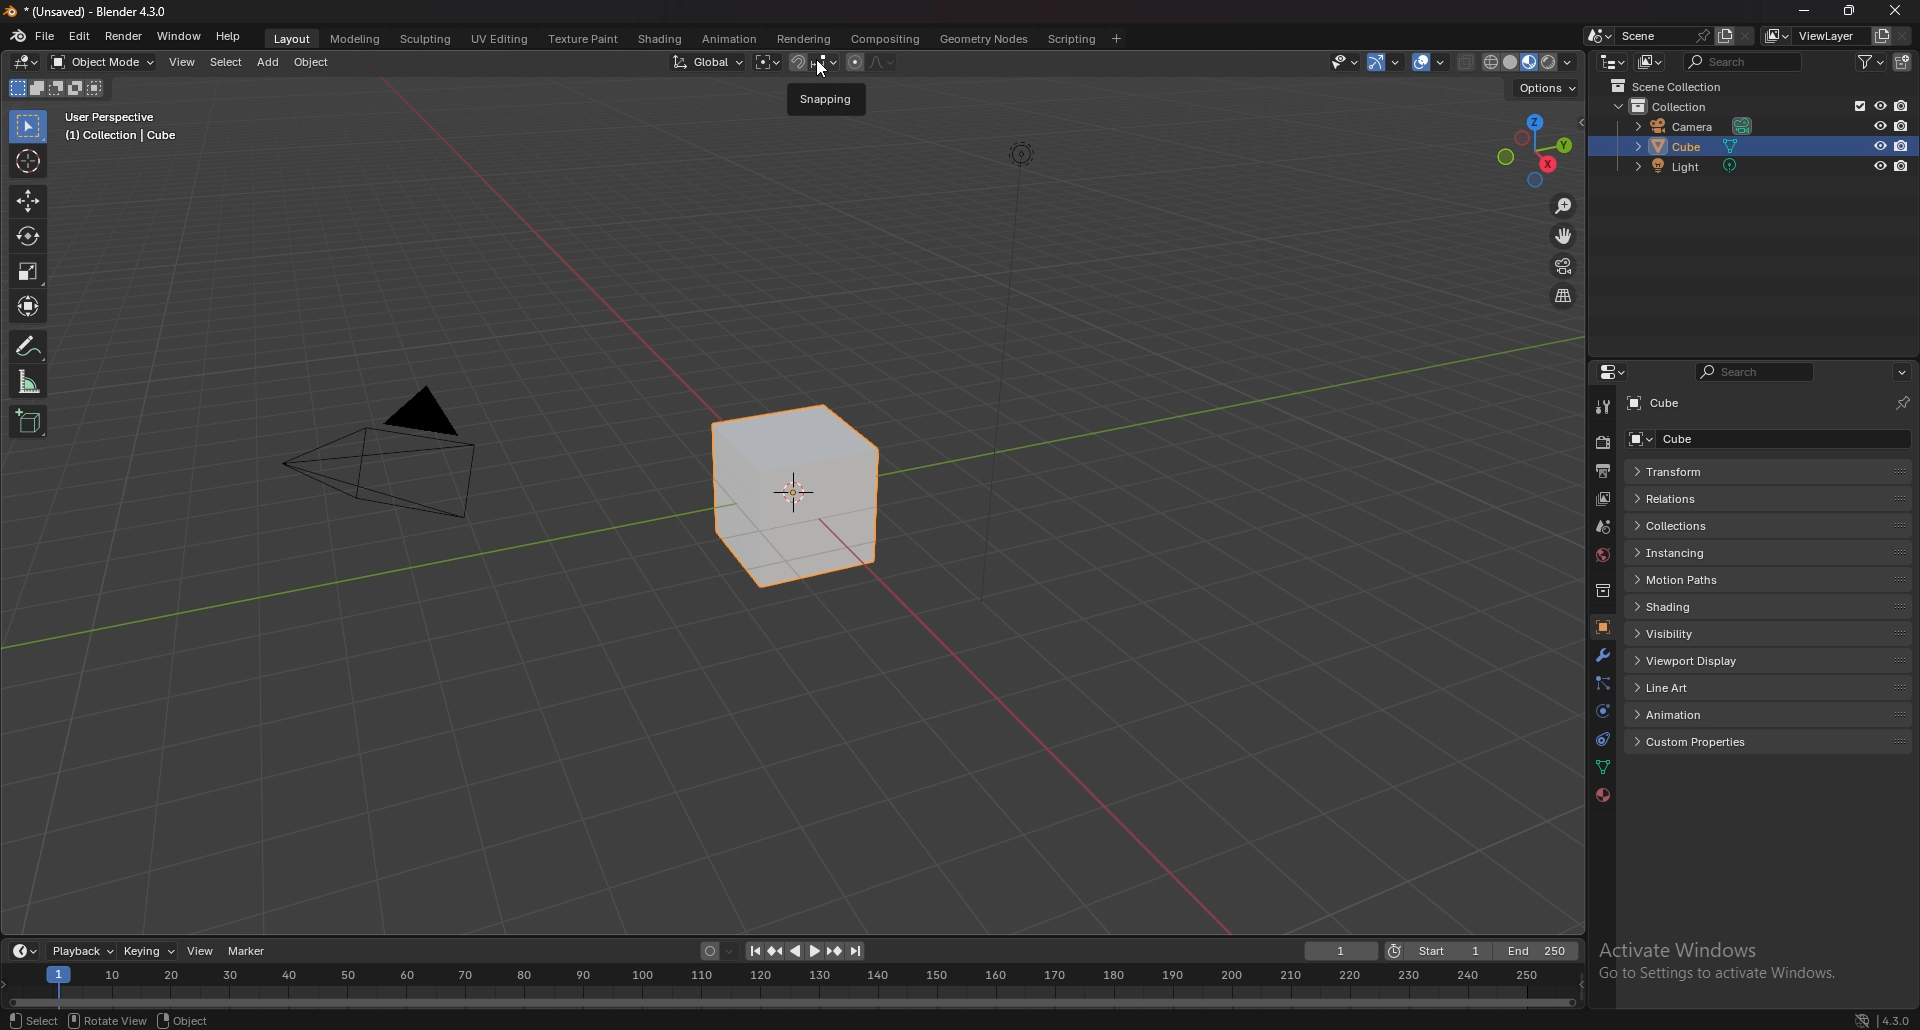 This screenshot has height=1030, width=1920. Describe the element at coordinates (55, 89) in the screenshot. I see `mode` at that location.